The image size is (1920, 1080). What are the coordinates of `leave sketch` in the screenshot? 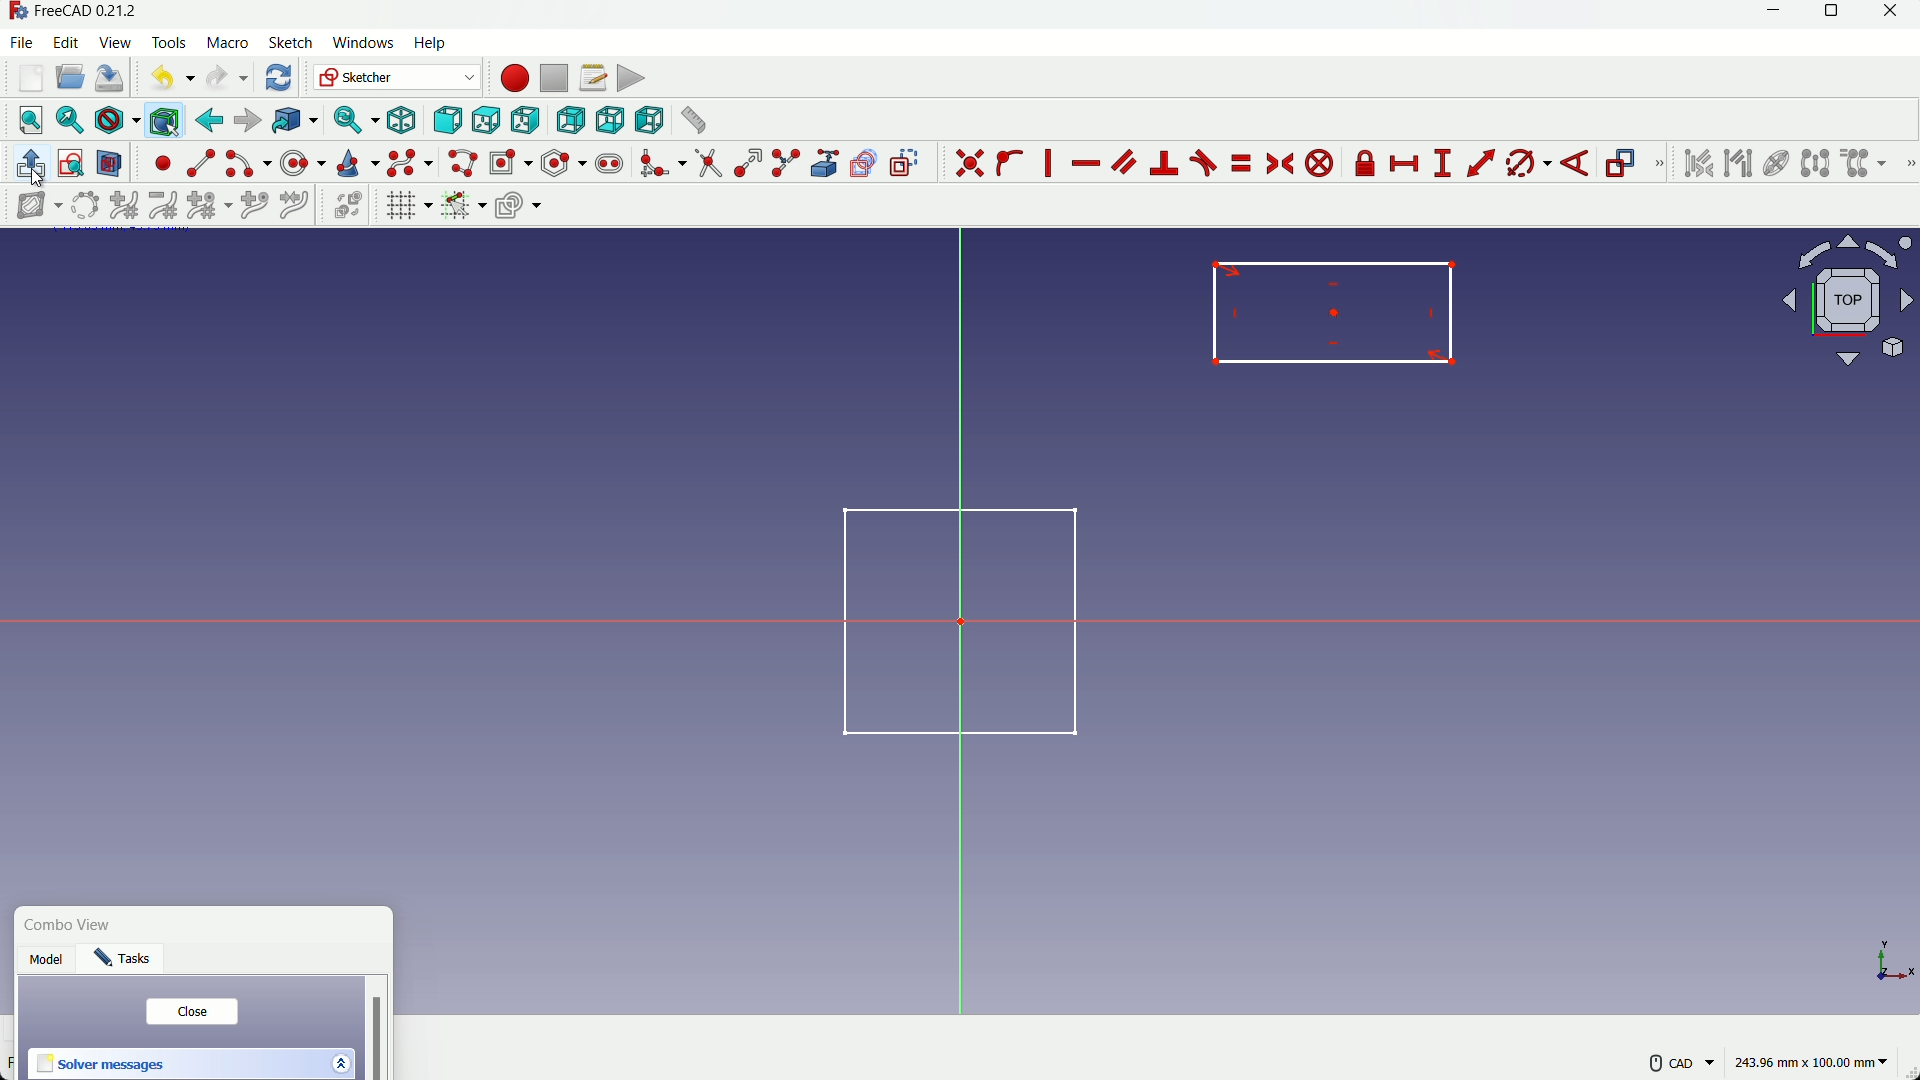 It's located at (31, 164).